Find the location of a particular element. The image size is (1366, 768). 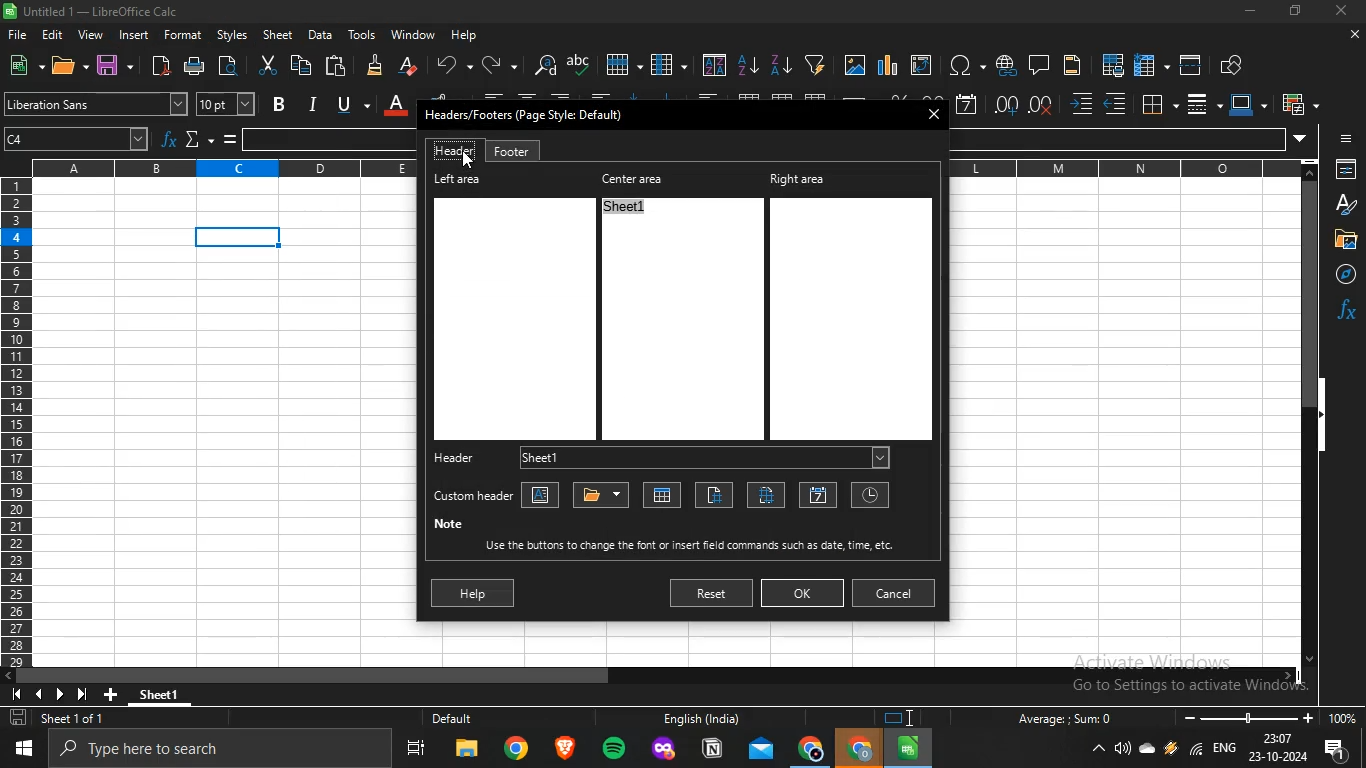

help is located at coordinates (467, 36).